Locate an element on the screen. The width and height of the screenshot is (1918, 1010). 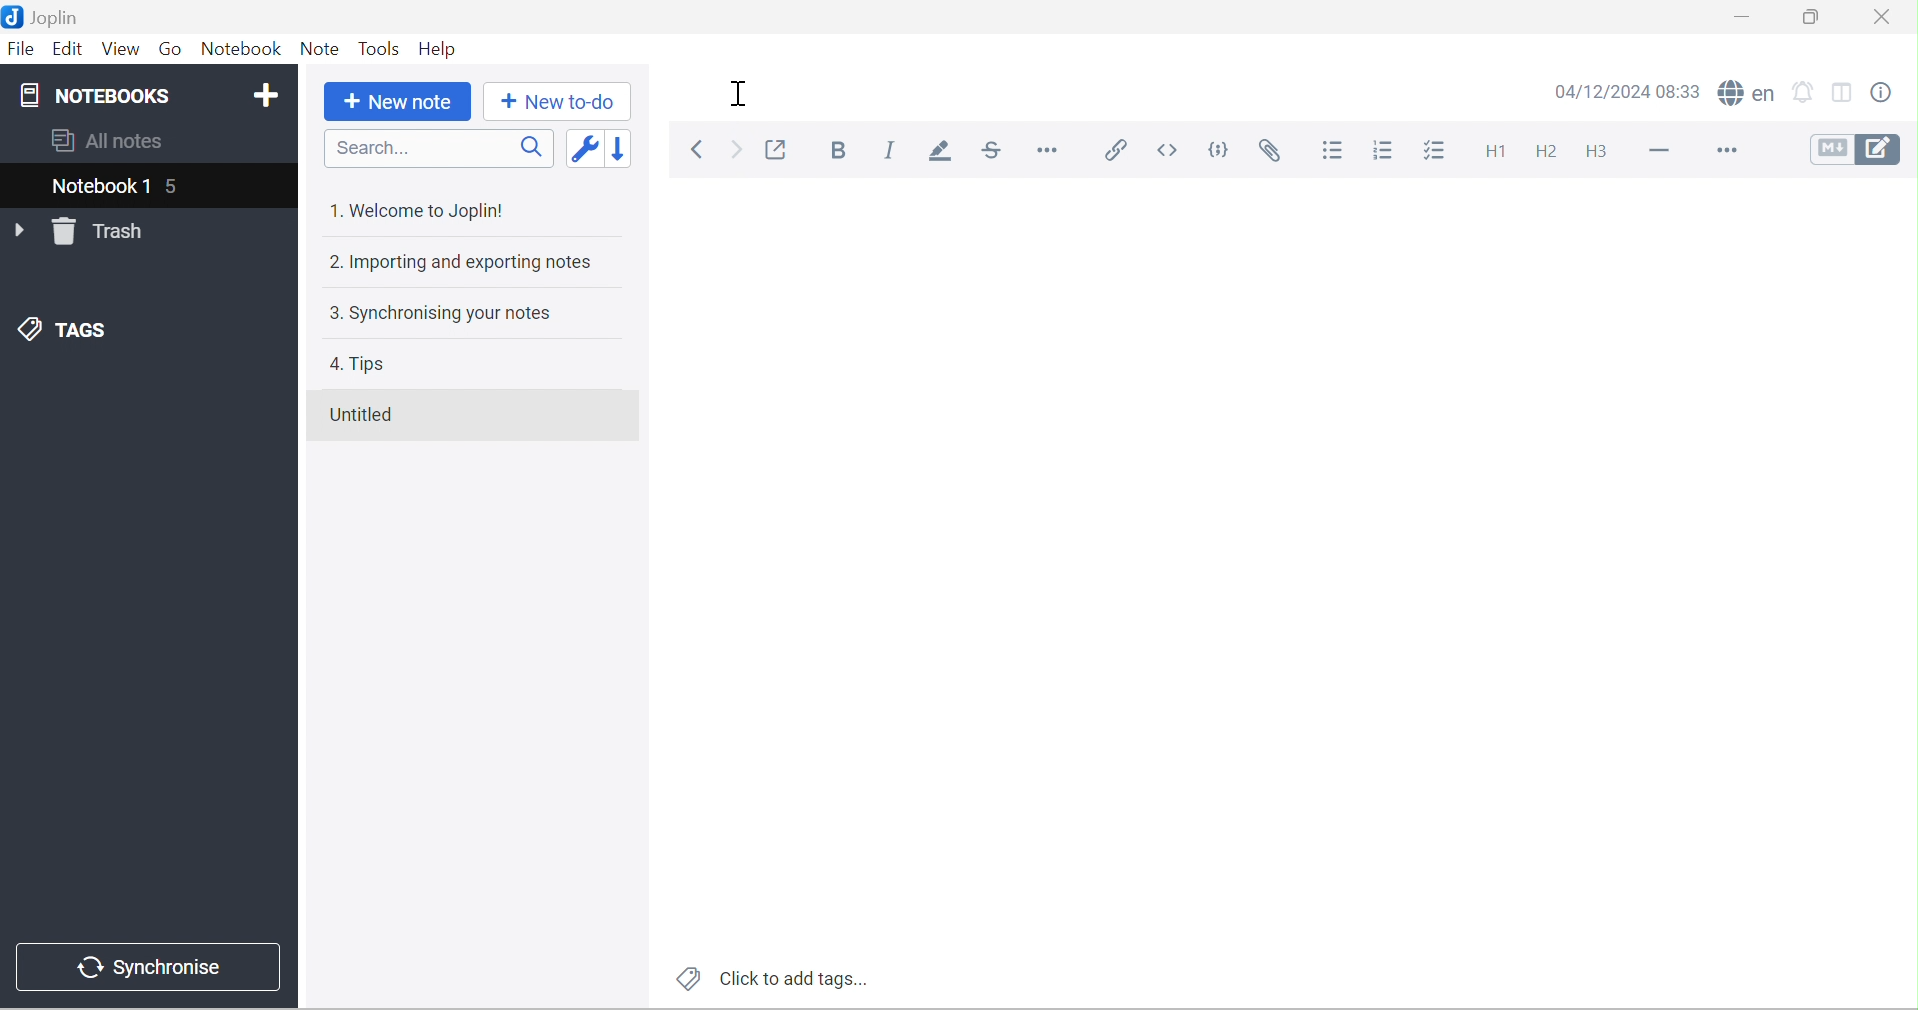
Strikethrough is located at coordinates (994, 149).